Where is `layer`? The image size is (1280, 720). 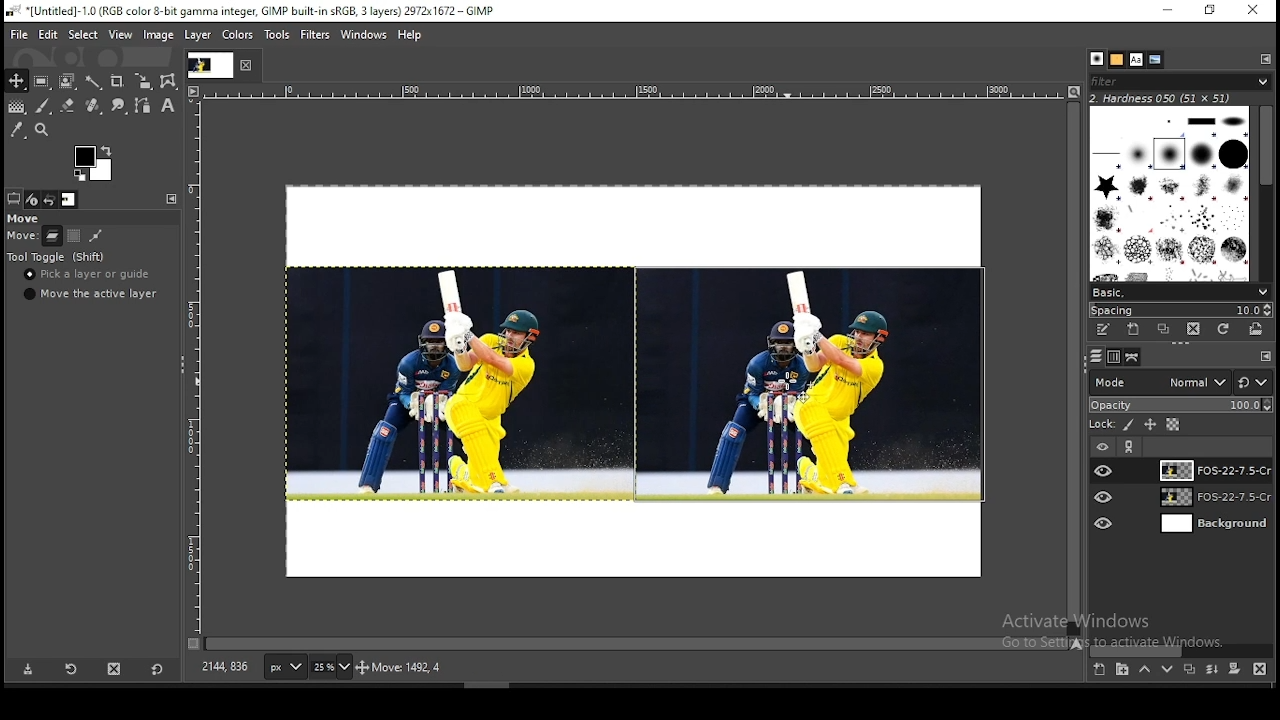 layer is located at coordinates (196, 36).